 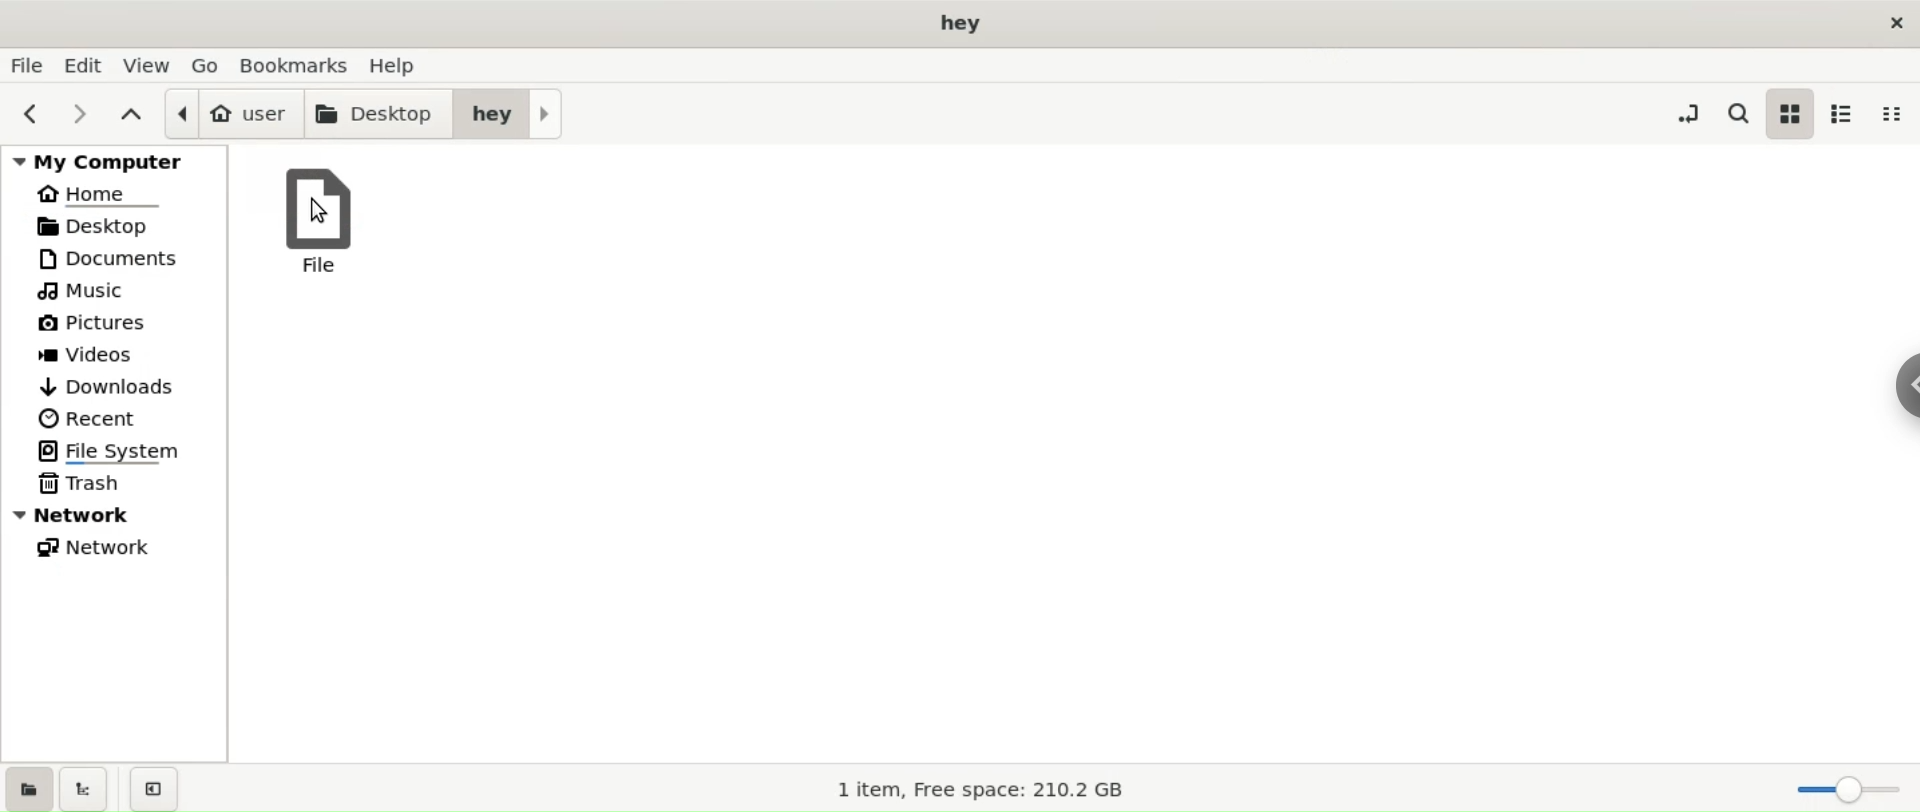 What do you see at coordinates (116, 548) in the screenshot?
I see `network` at bounding box center [116, 548].